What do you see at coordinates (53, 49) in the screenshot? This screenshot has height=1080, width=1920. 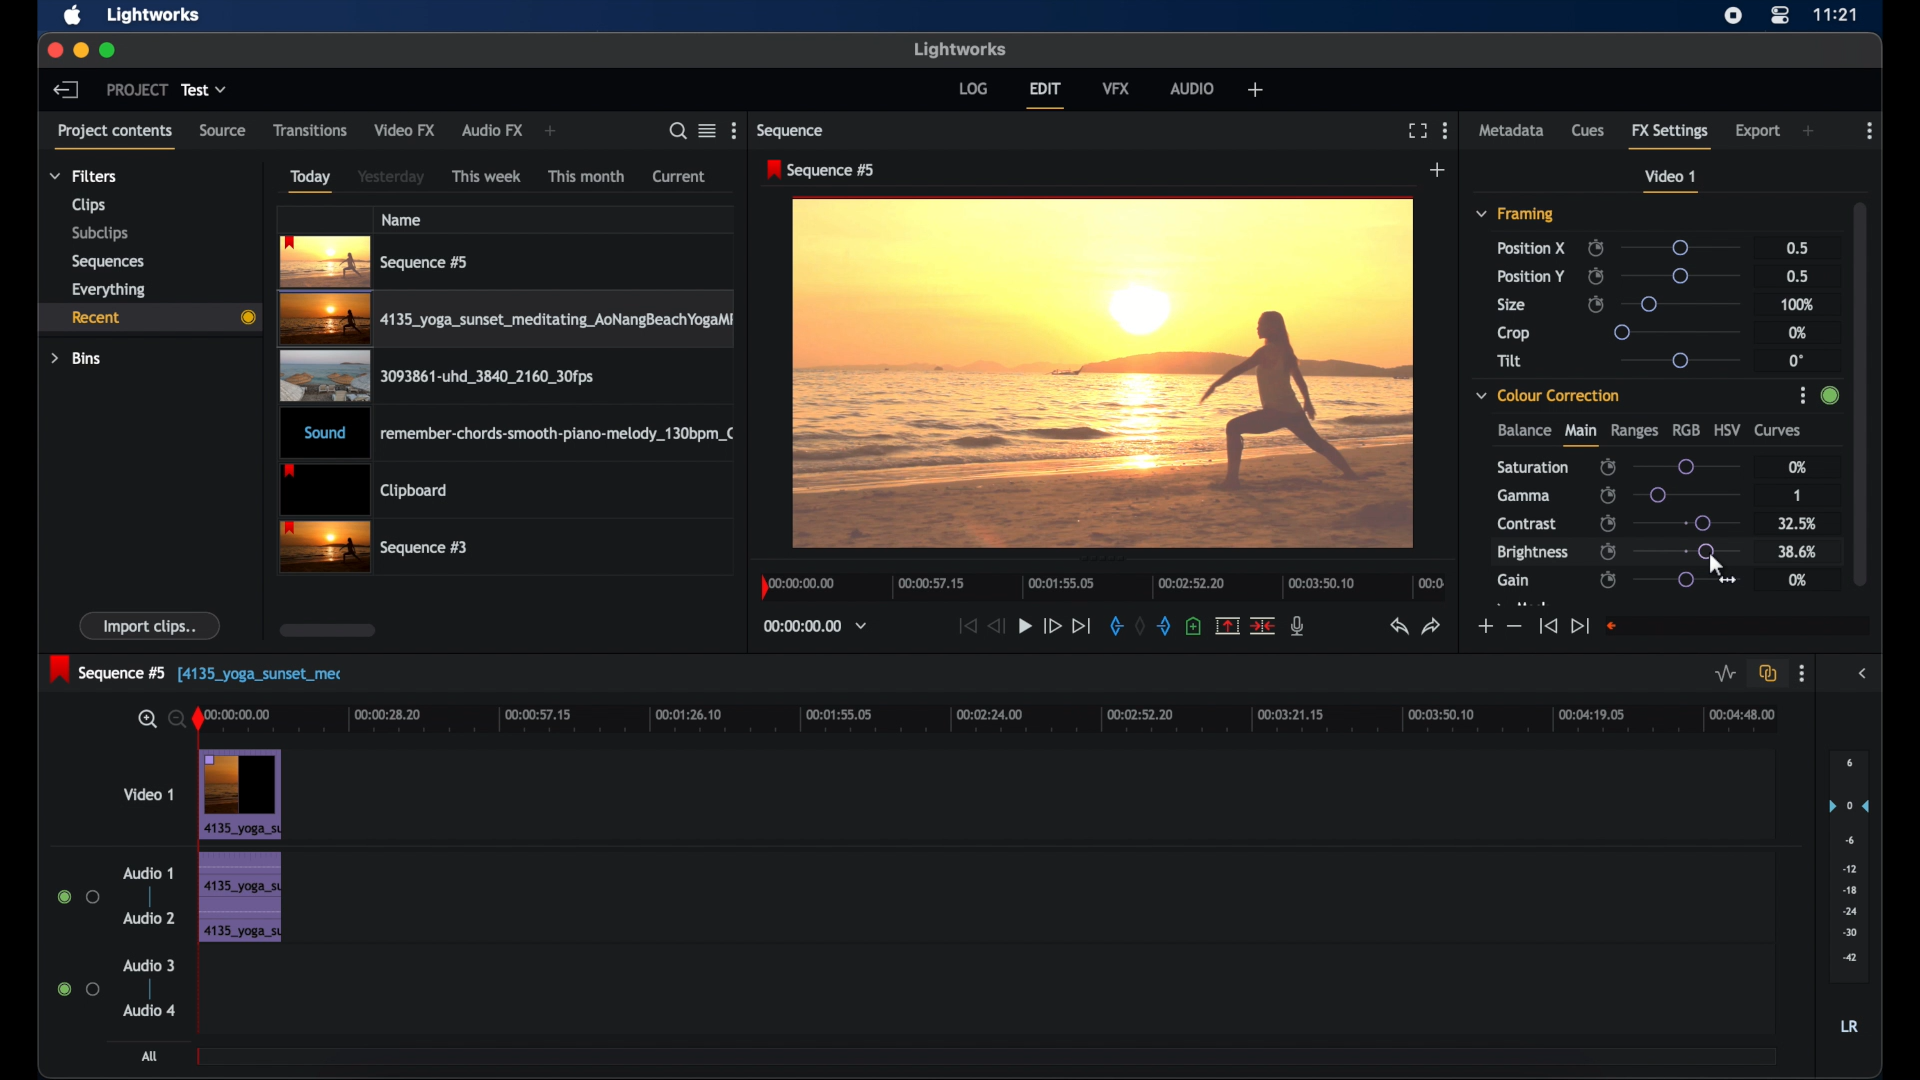 I see `close` at bounding box center [53, 49].